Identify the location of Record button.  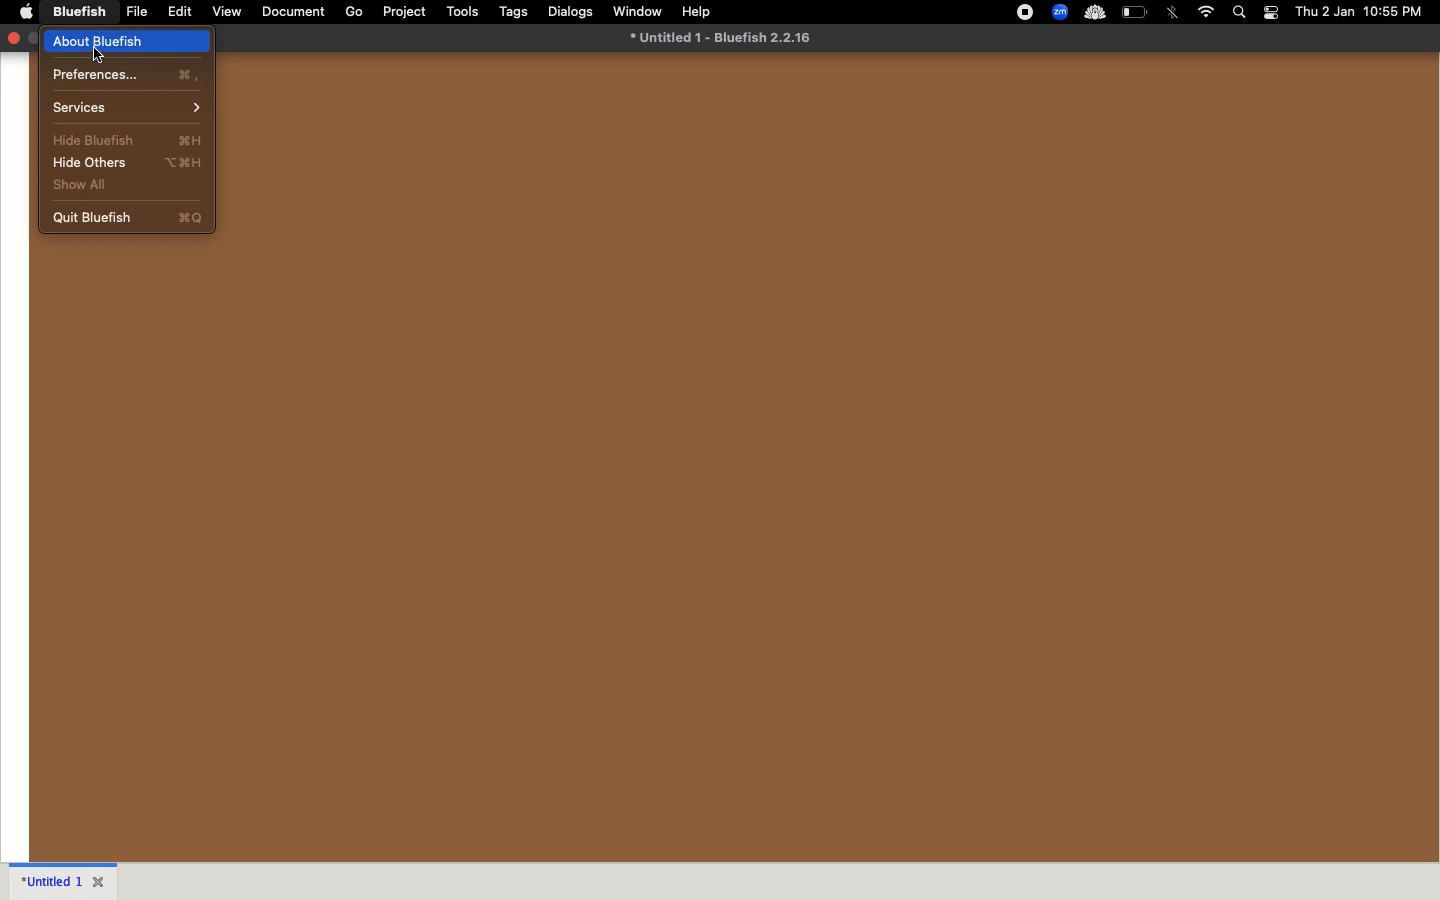
(1024, 12).